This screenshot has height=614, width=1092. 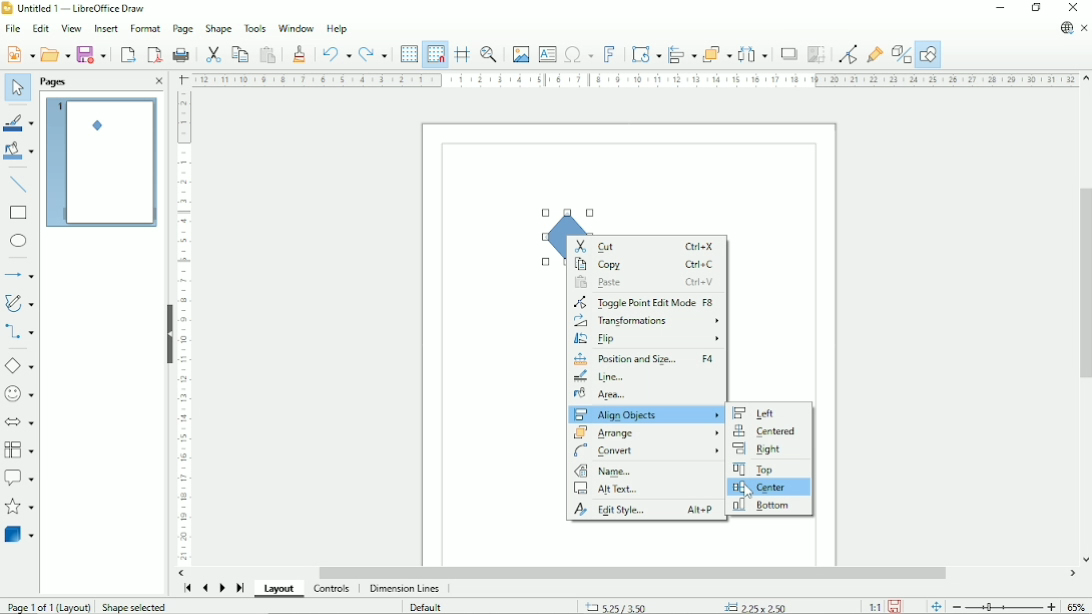 What do you see at coordinates (630, 573) in the screenshot?
I see `Horizontal scrollbar` at bounding box center [630, 573].